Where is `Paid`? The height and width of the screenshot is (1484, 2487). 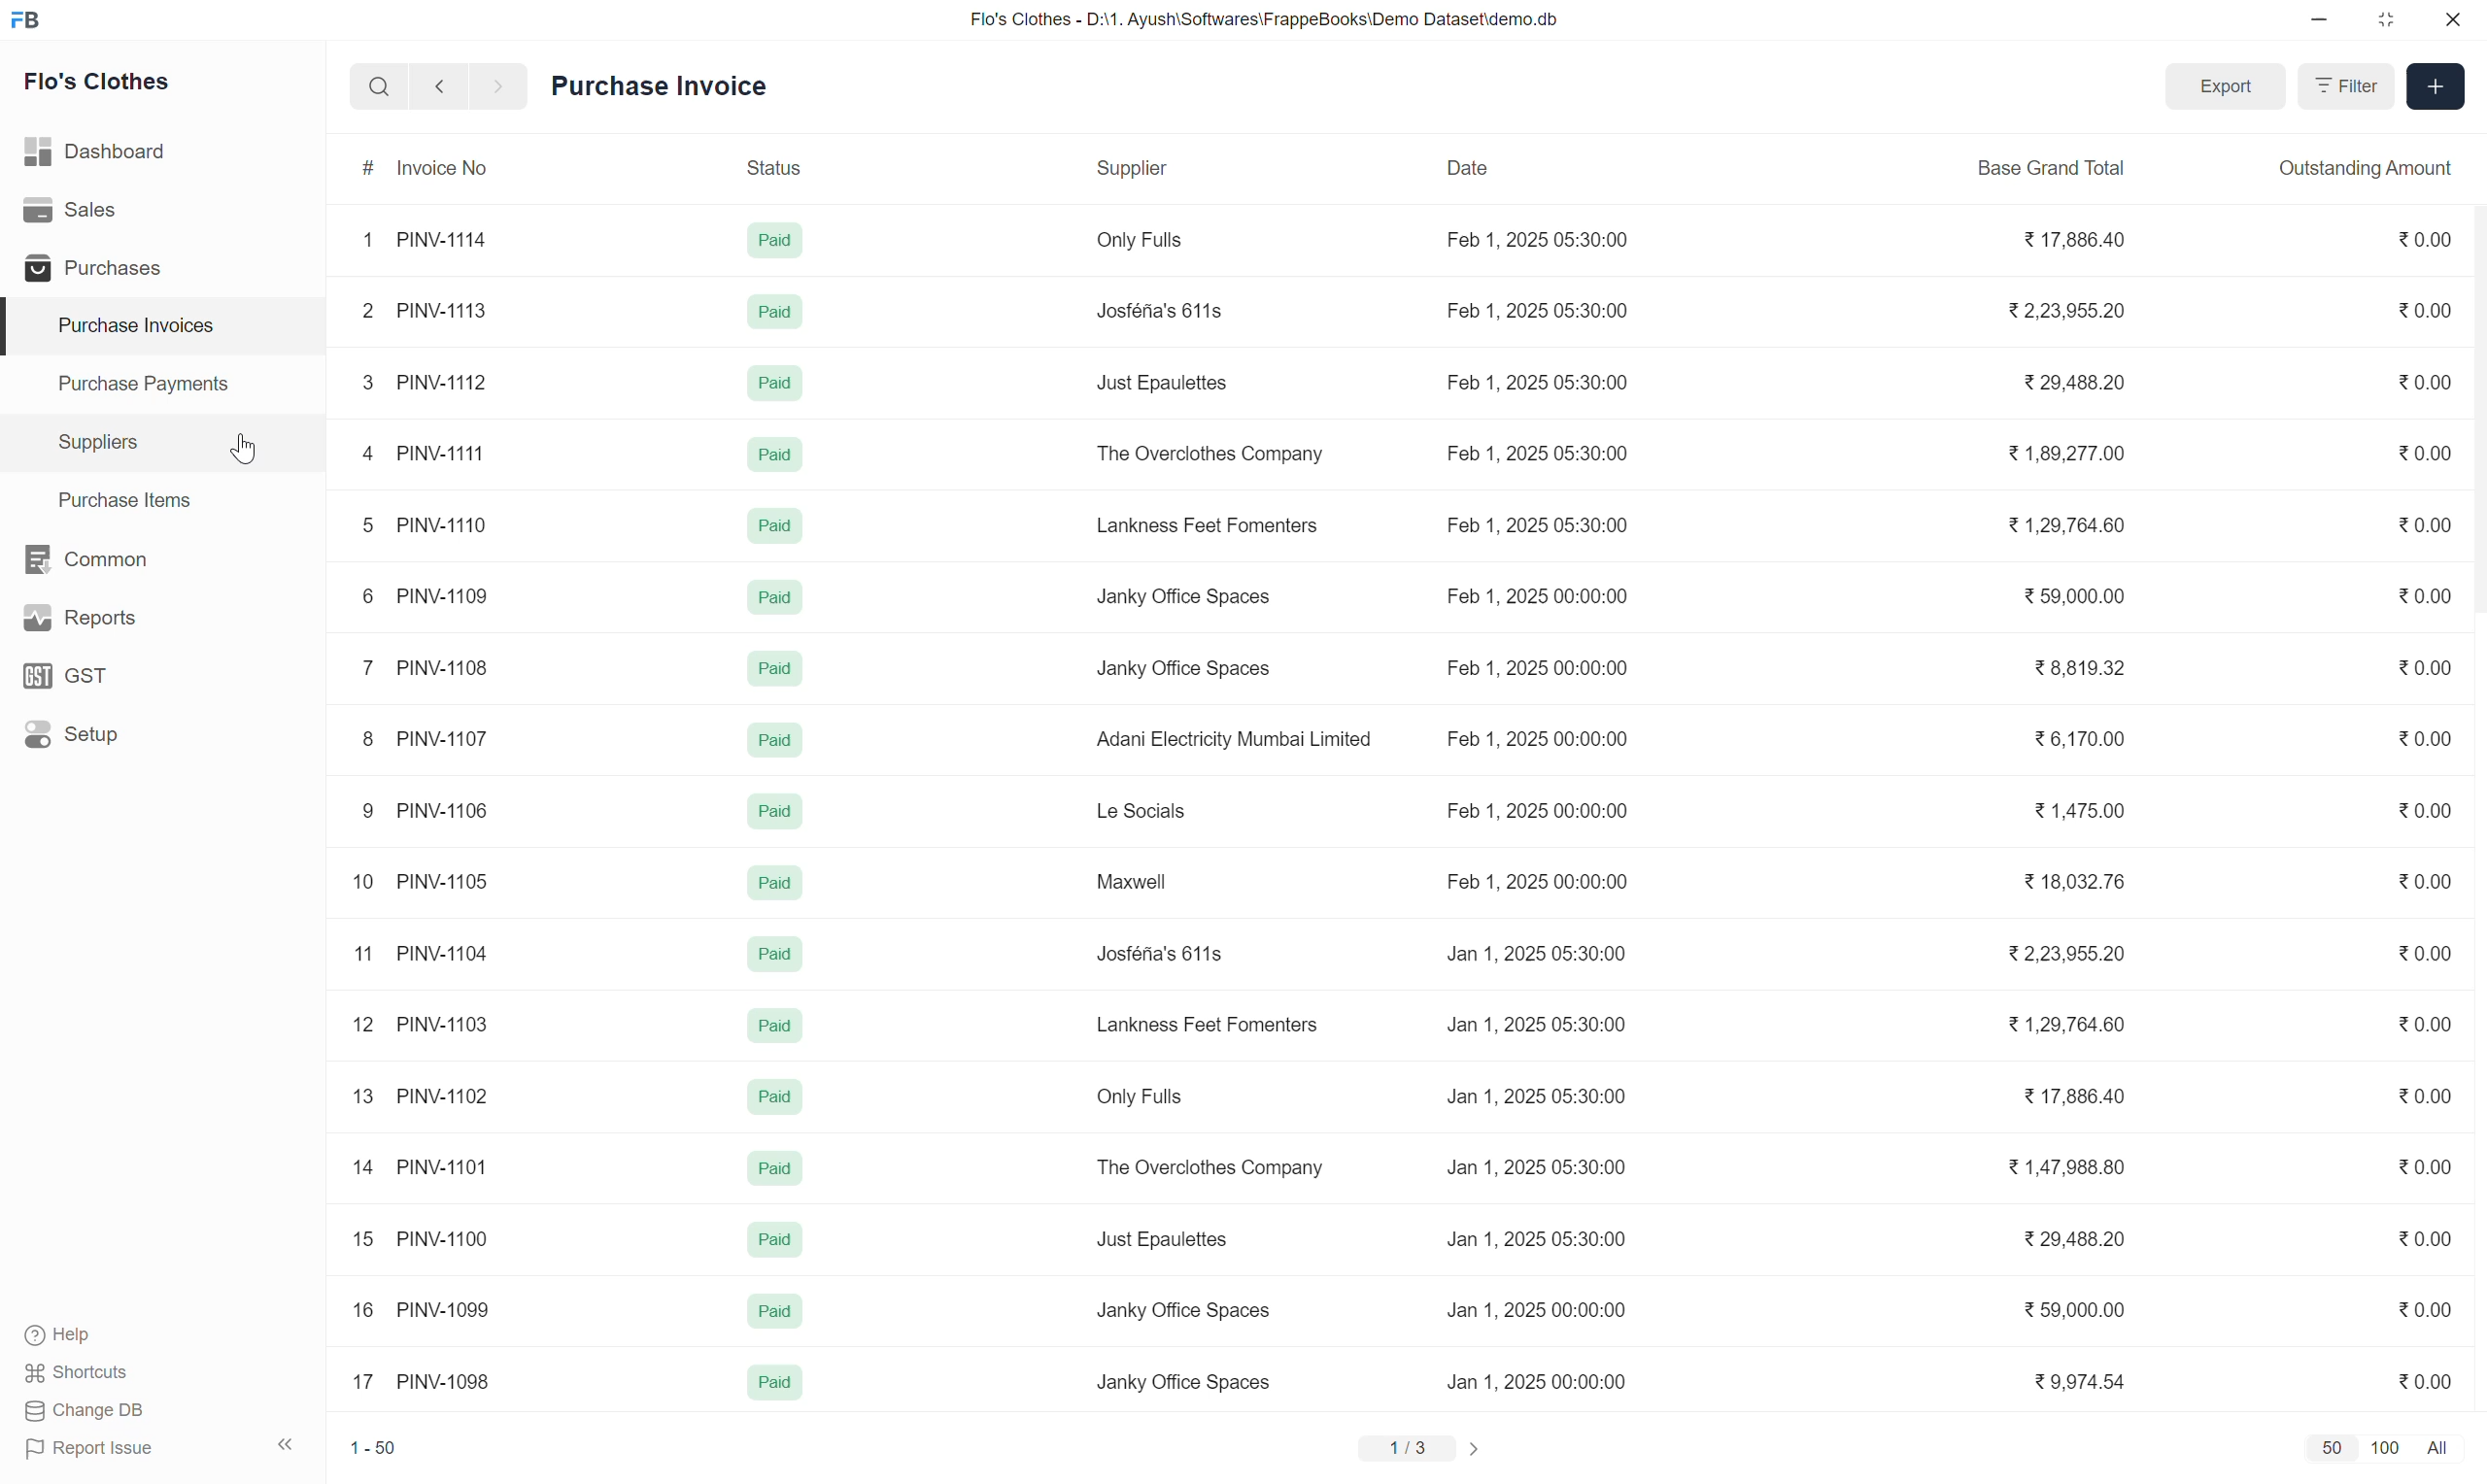 Paid is located at coordinates (773, 242).